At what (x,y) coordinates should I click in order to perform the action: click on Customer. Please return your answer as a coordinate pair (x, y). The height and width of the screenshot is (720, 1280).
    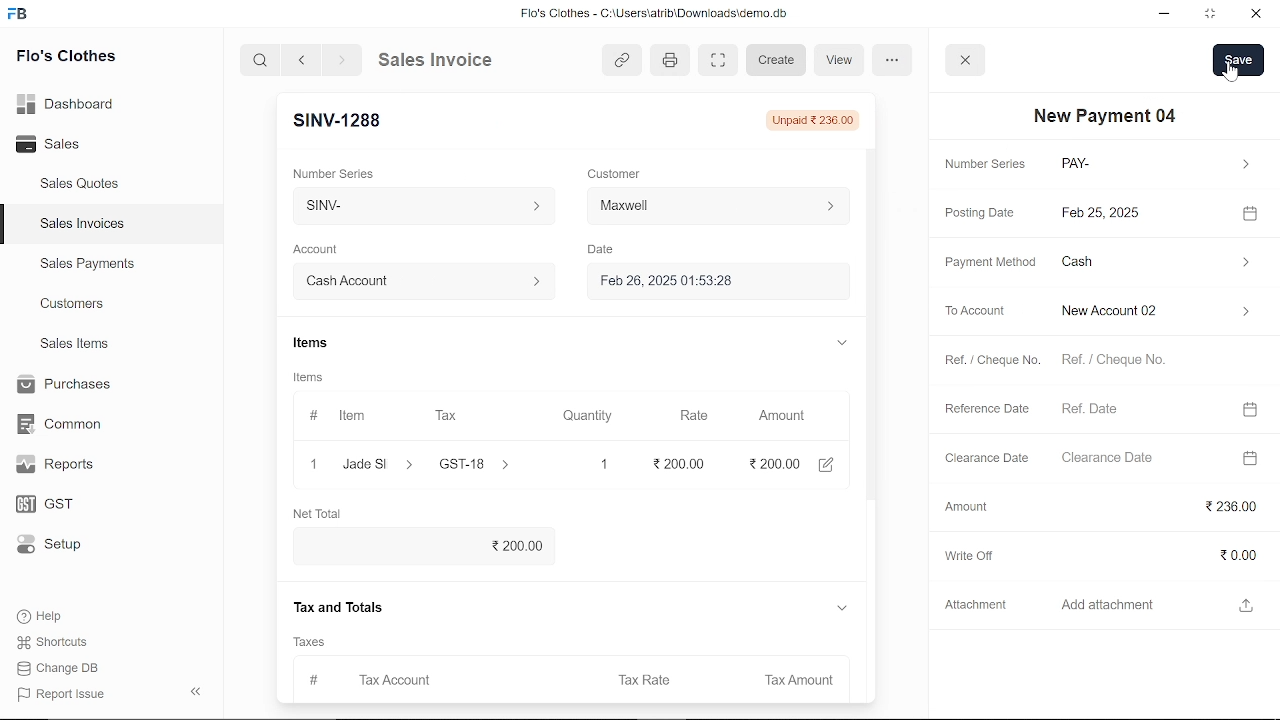
    Looking at the image, I should click on (616, 173).